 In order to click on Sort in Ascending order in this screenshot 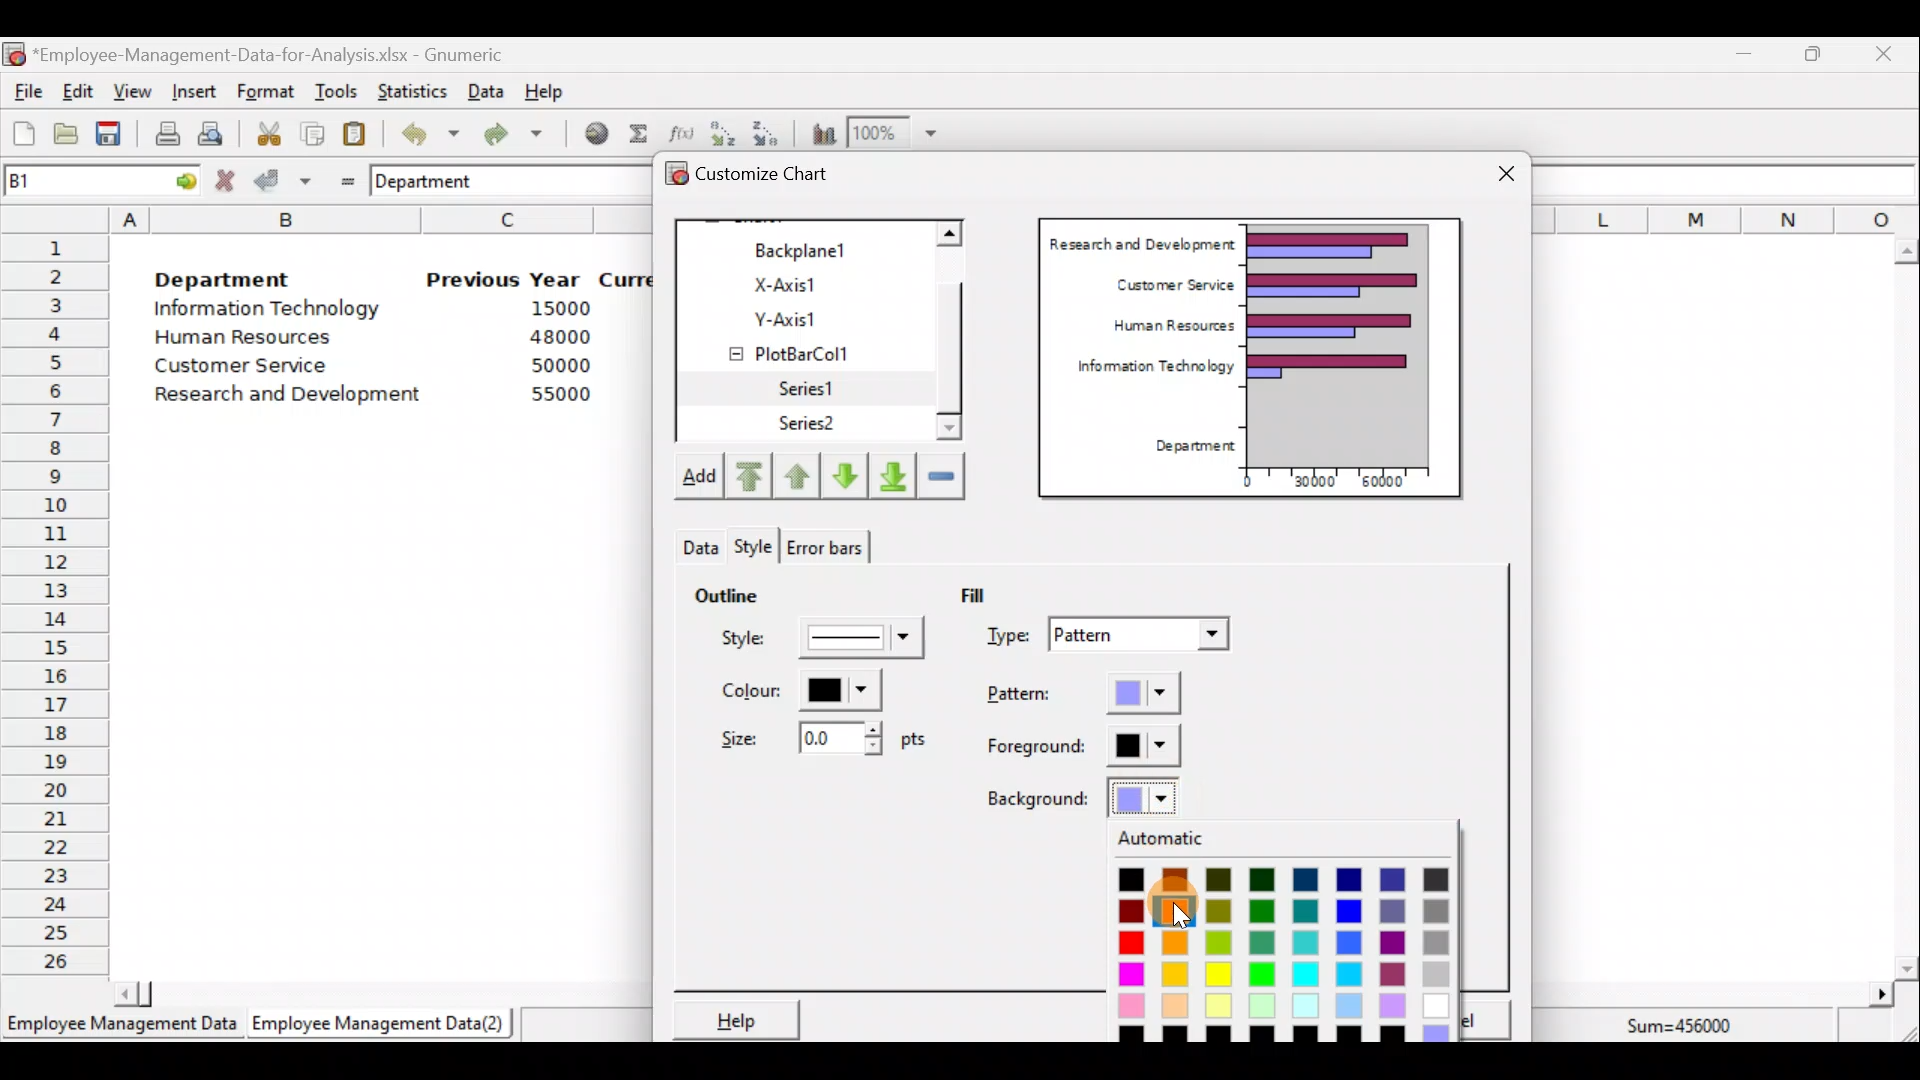, I will do `click(722, 133)`.